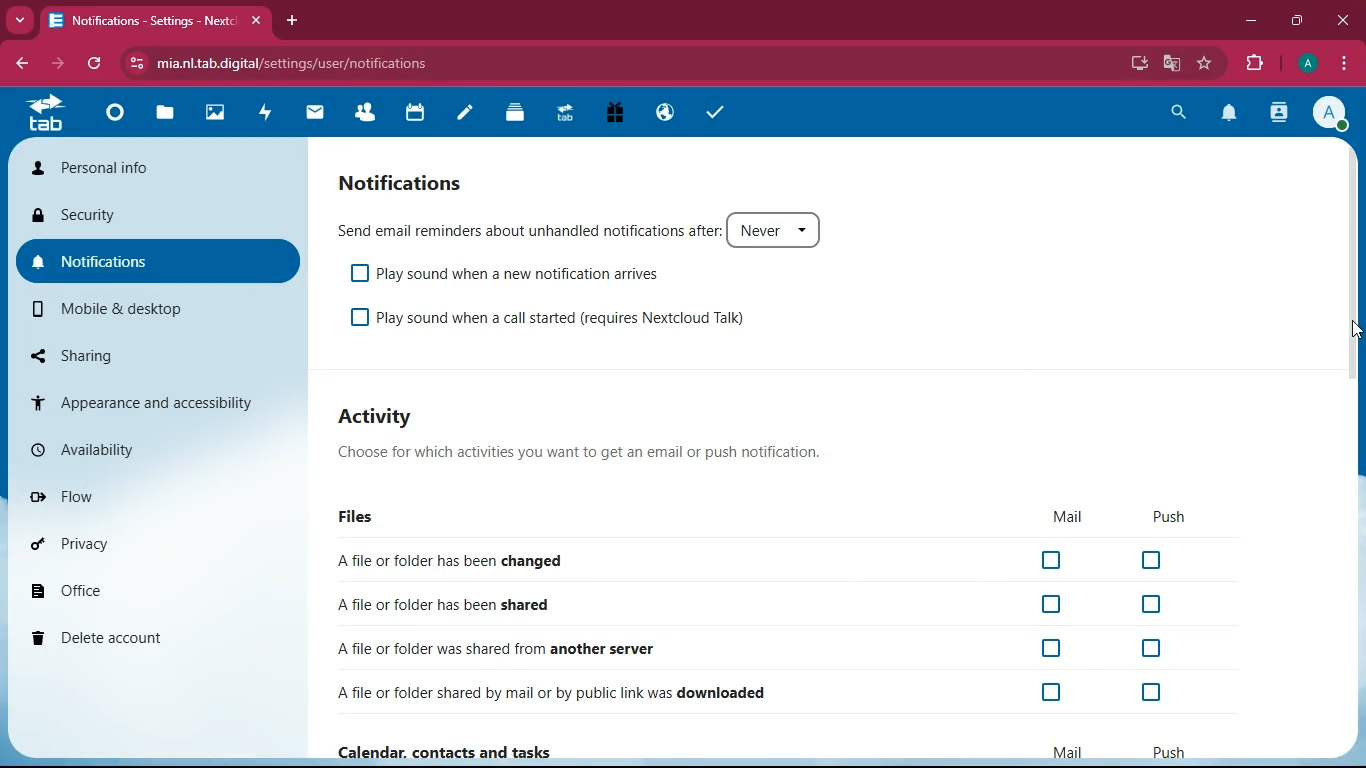 The width and height of the screenshot is (1366, 768). Describe the element at coordinates (151, 588) in the screenshot. I see `office` at that location.